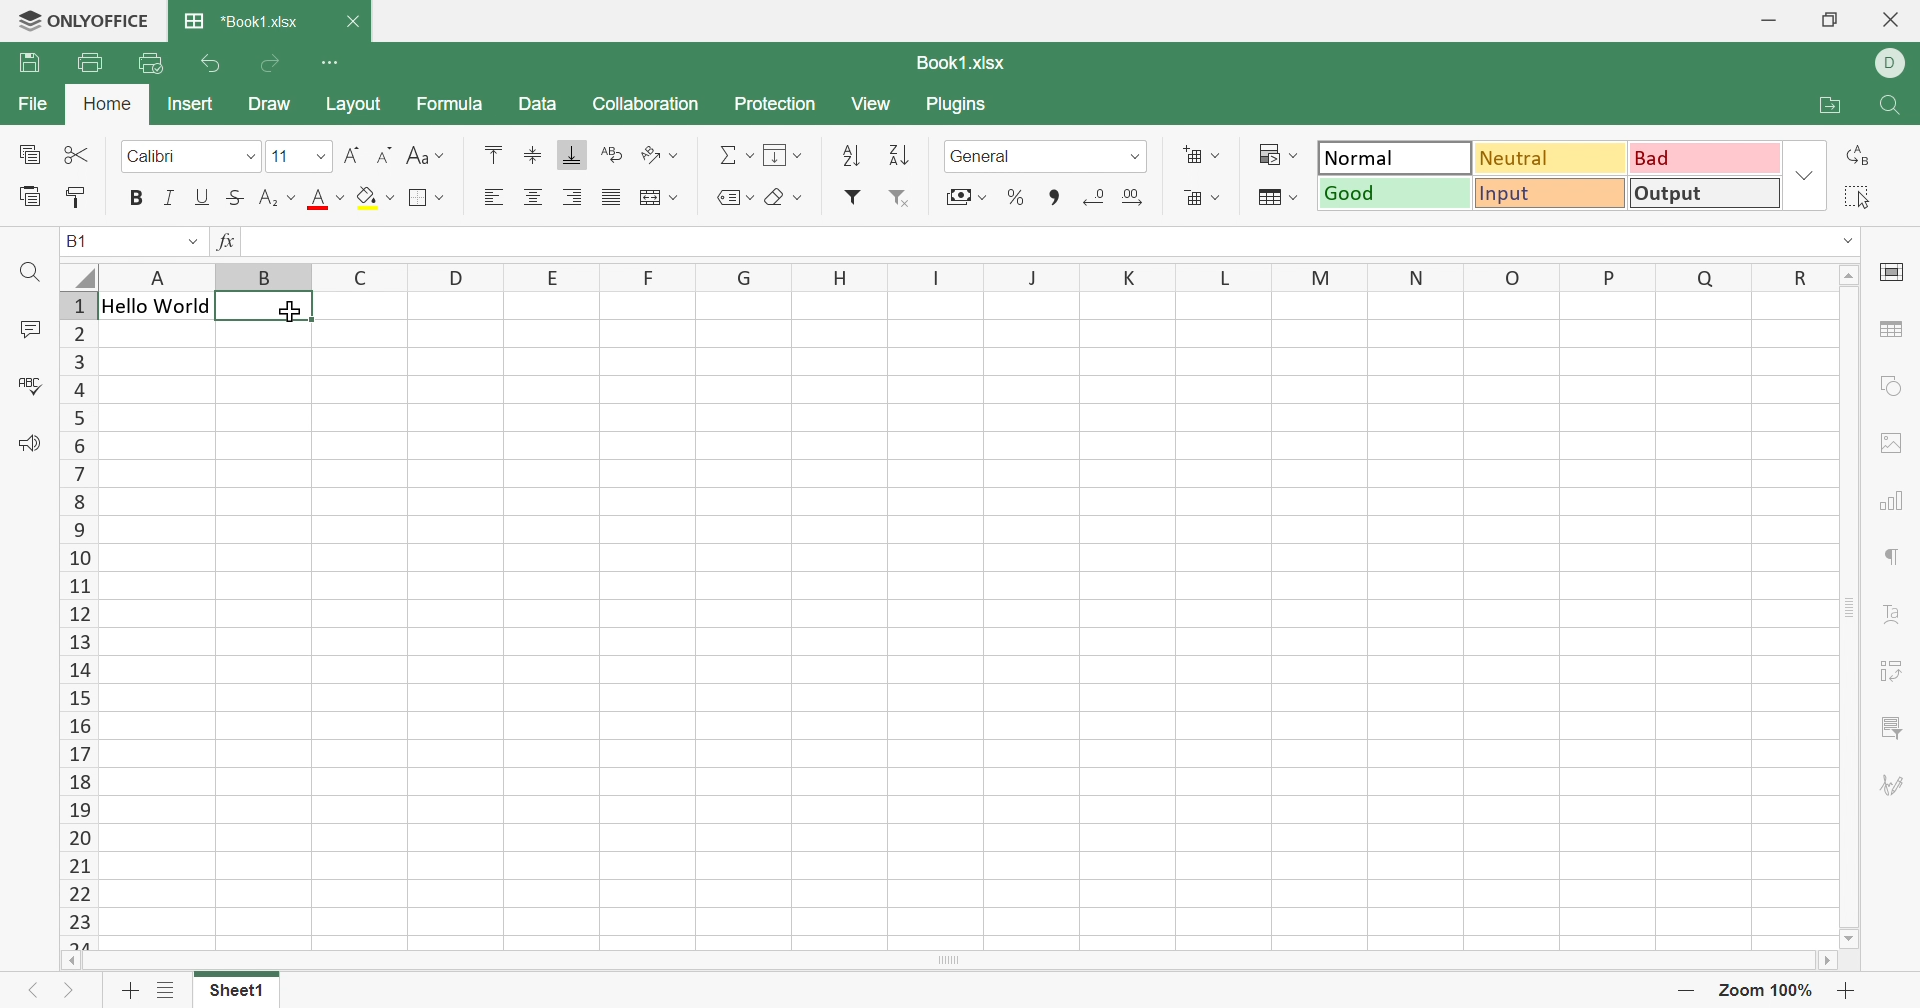 The width and height of the screenshot is (1920, 1008). I want to click on Strikethrough, so click(234, 195).